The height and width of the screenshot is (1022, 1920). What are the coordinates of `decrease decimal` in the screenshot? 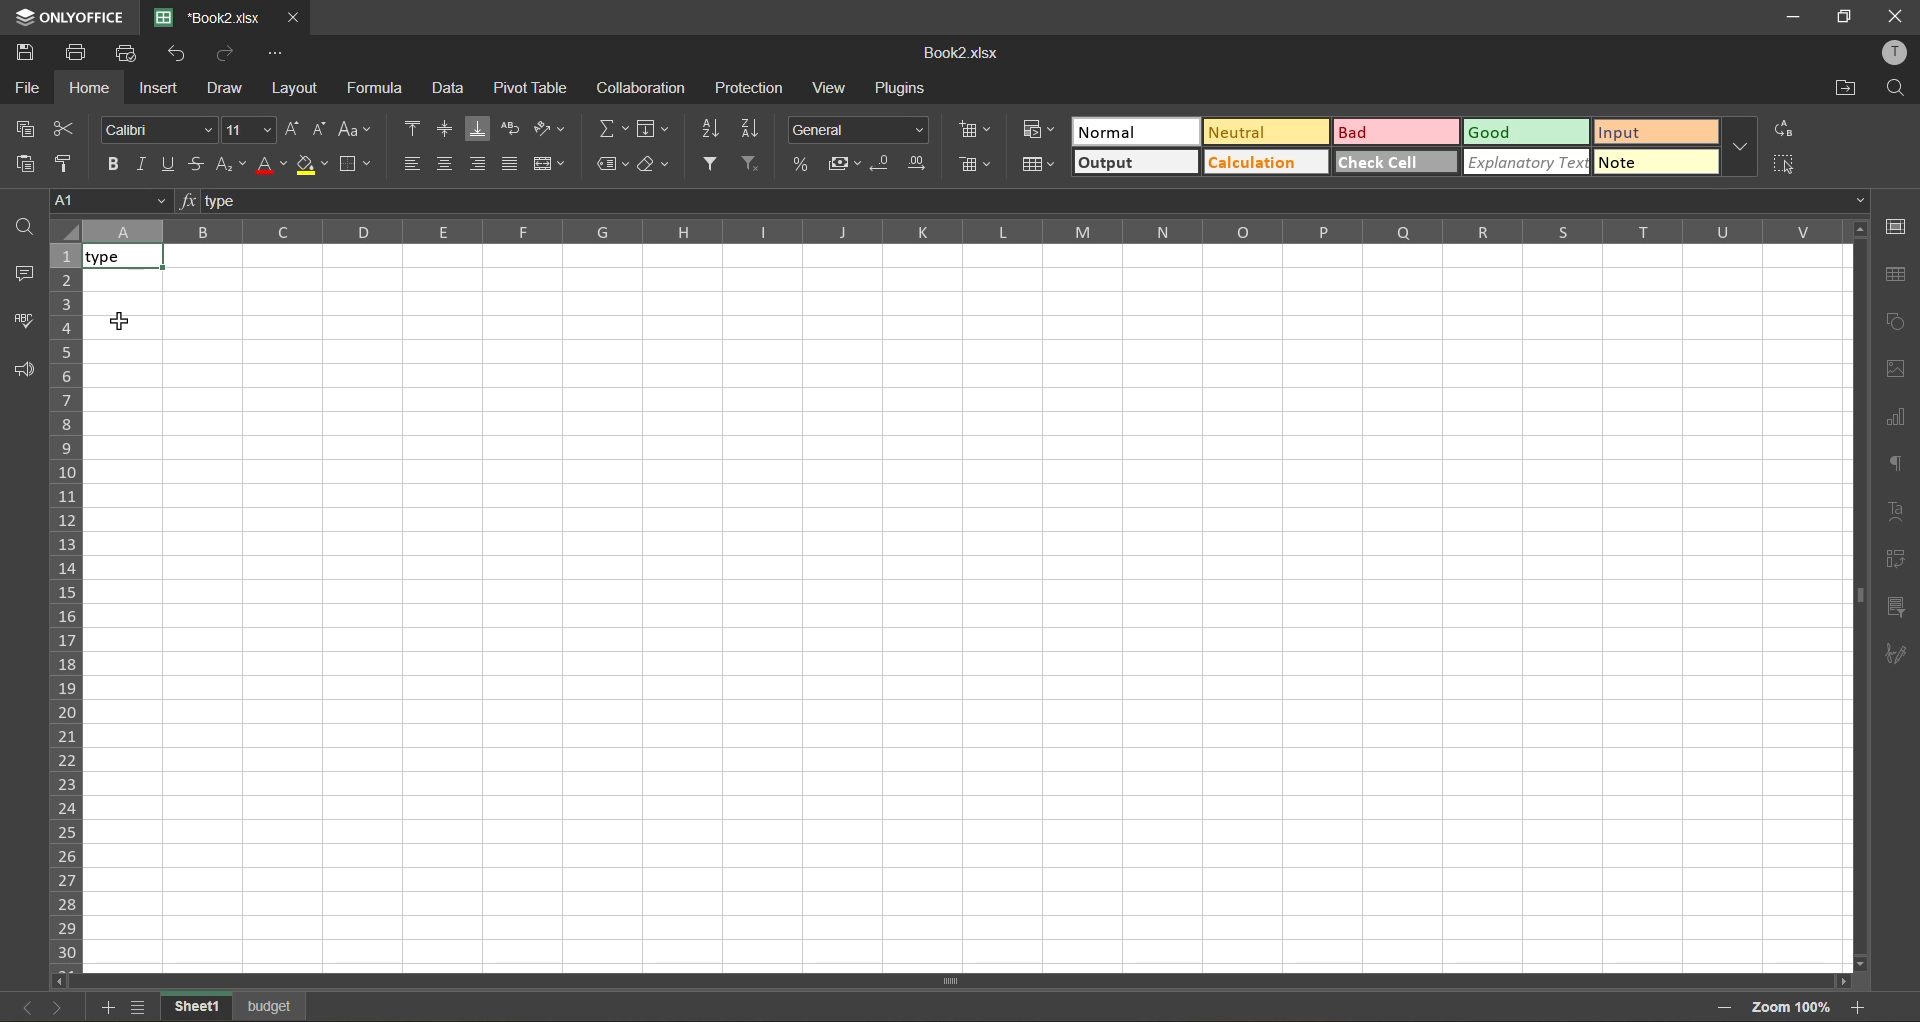 It's located at (887, 164).